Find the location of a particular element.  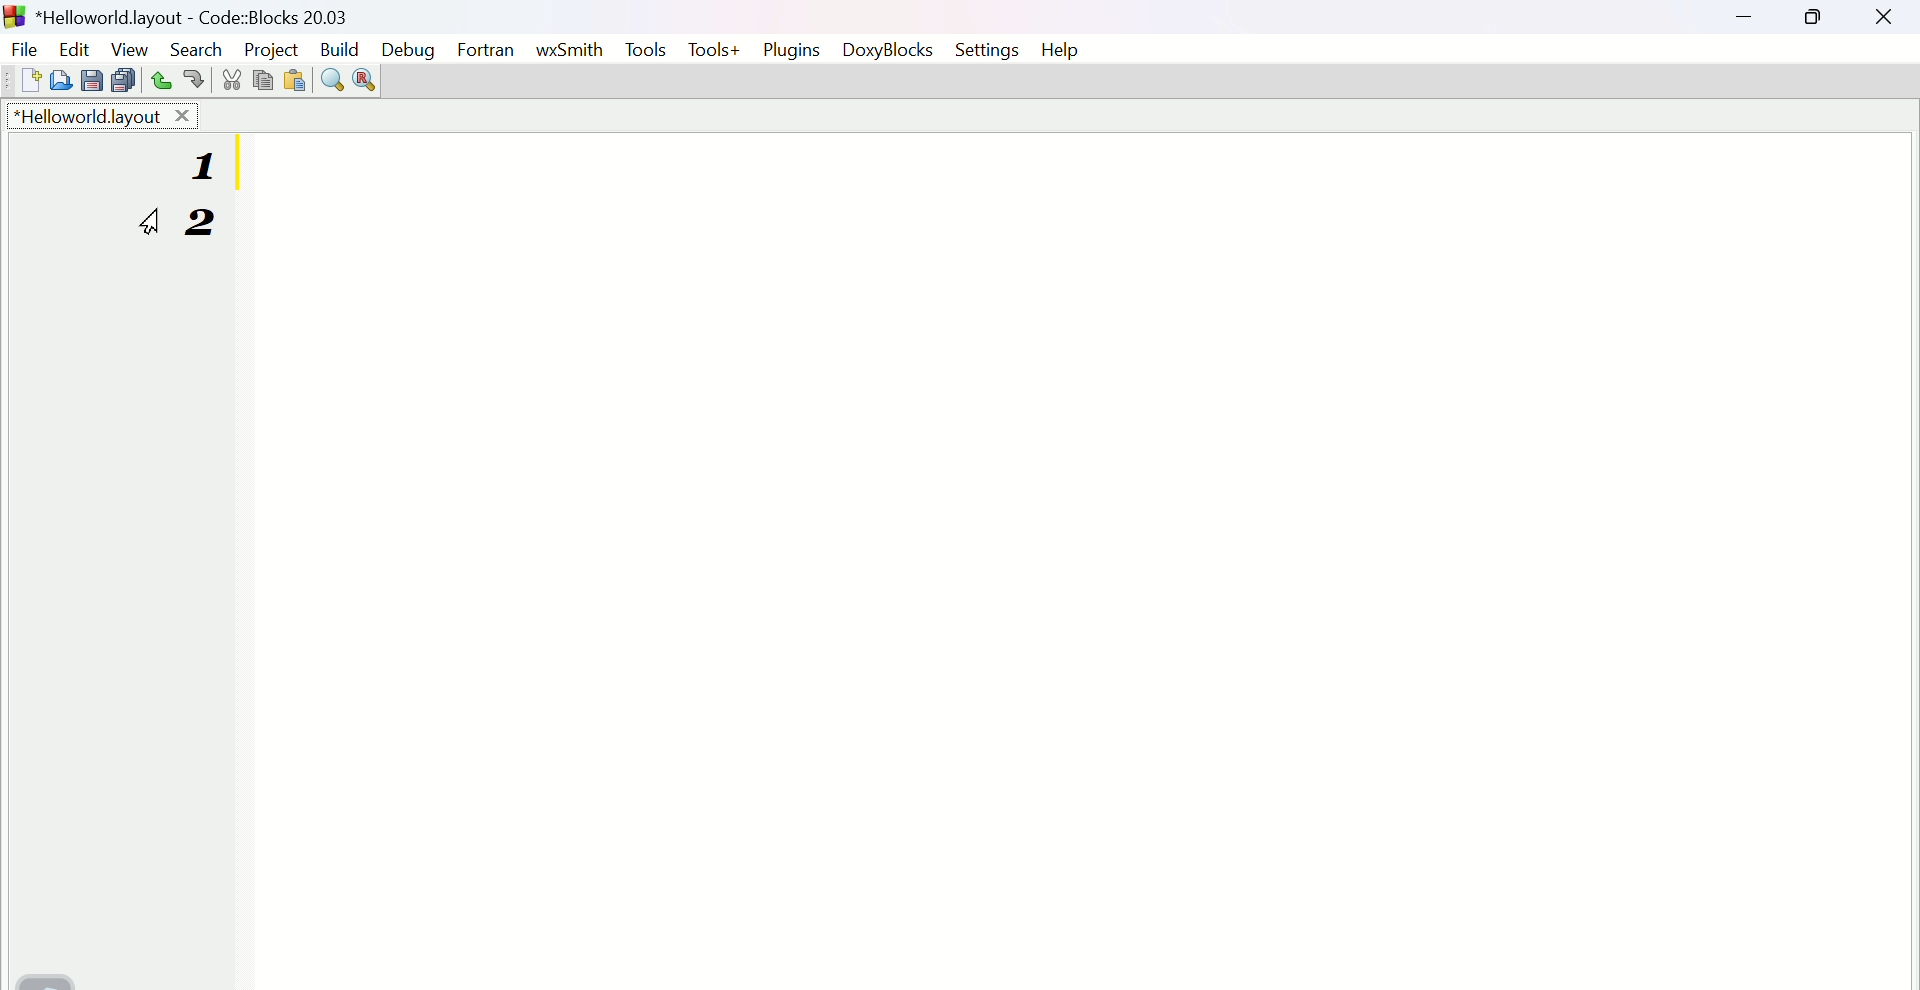

minimise is located at coordinates (1751, 20).